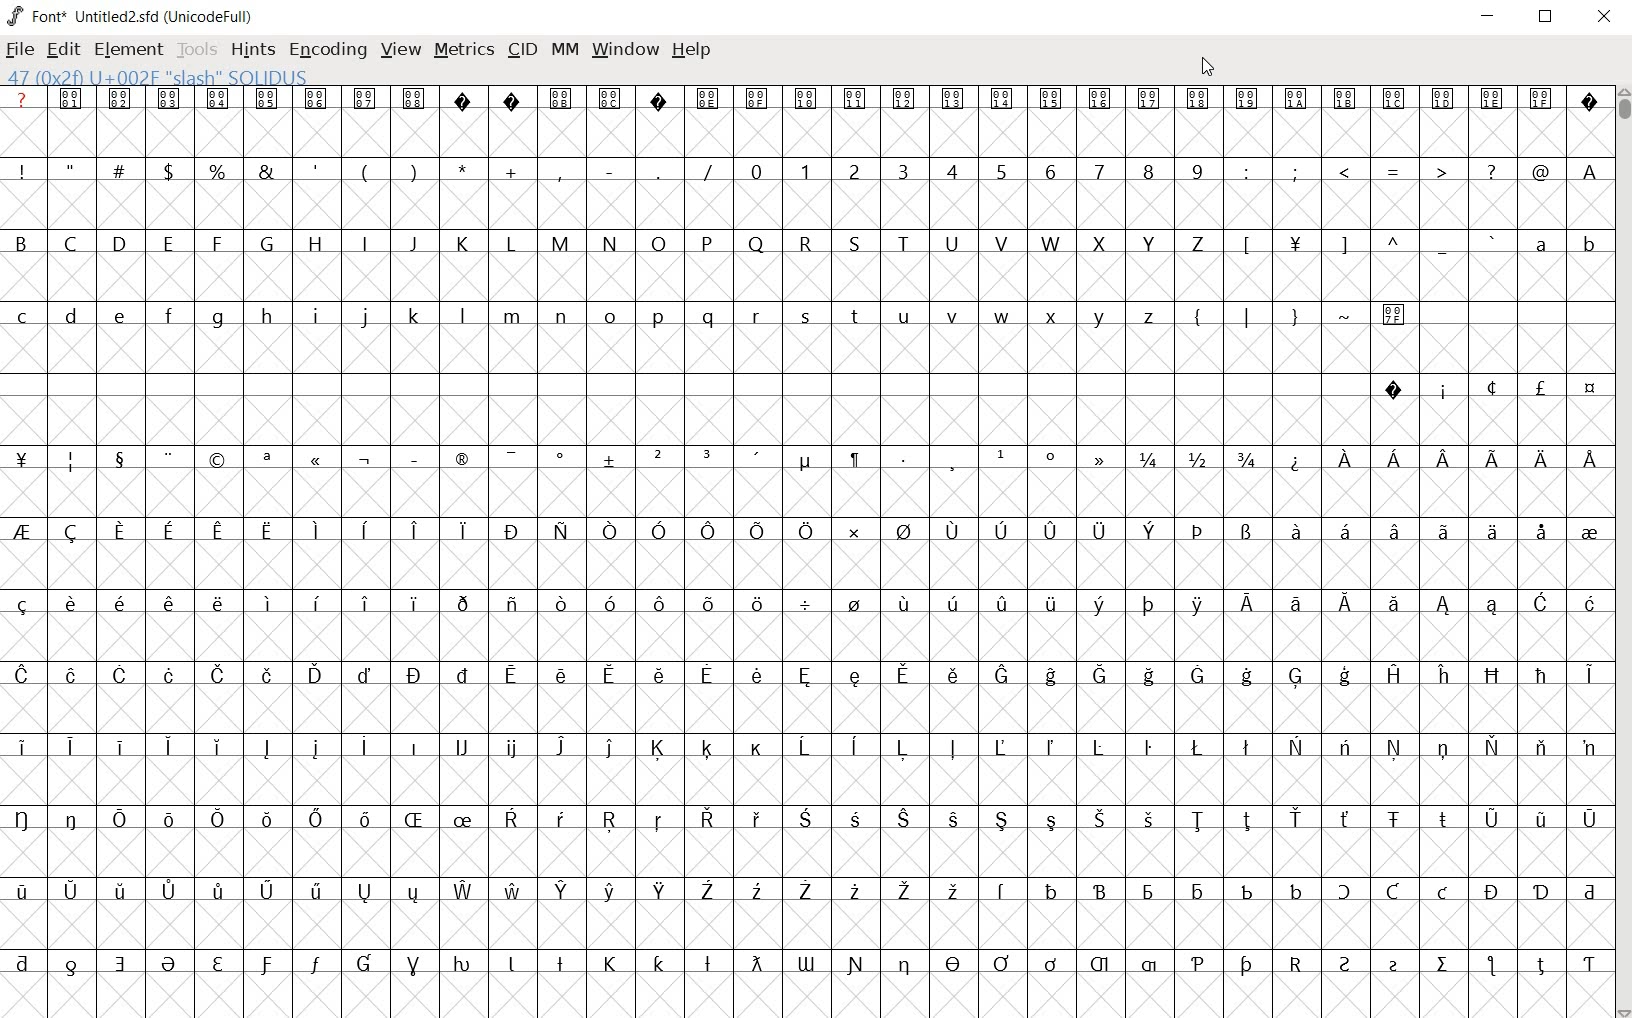 This screenshot has height=1018, width=1632. I want to click on empty cells, so click(807, 993).